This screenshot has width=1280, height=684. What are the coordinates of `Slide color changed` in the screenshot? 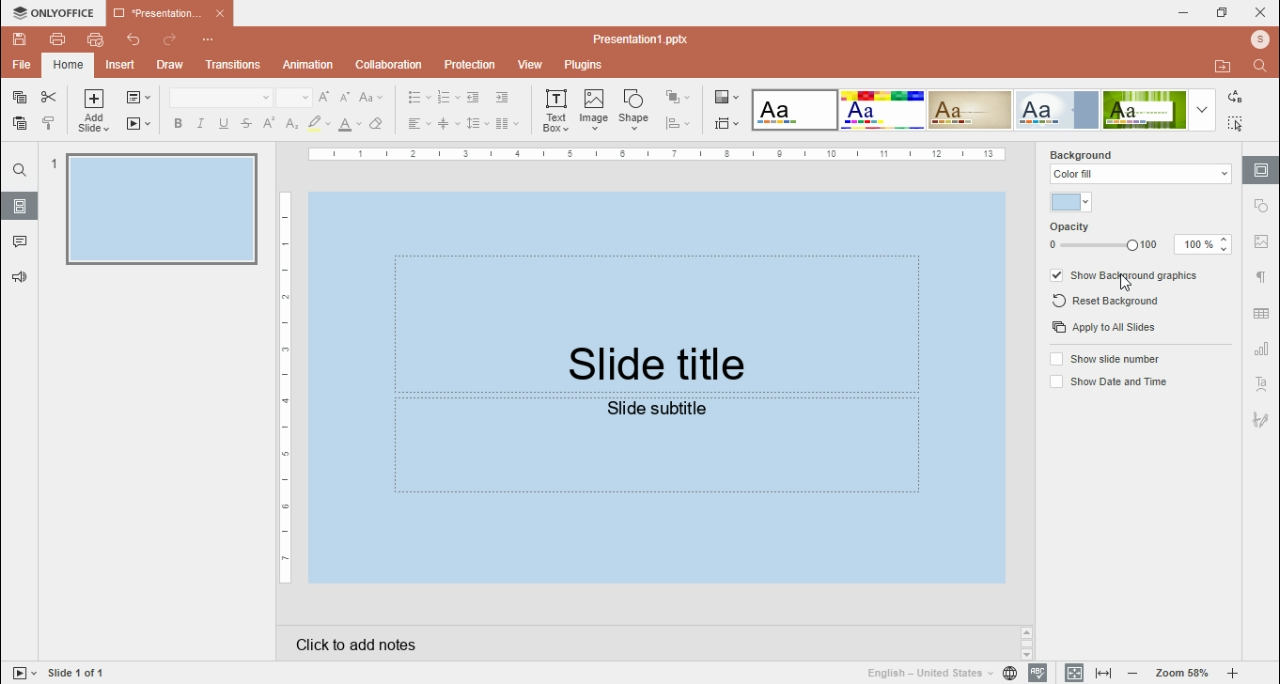 It's located at (659, 390).